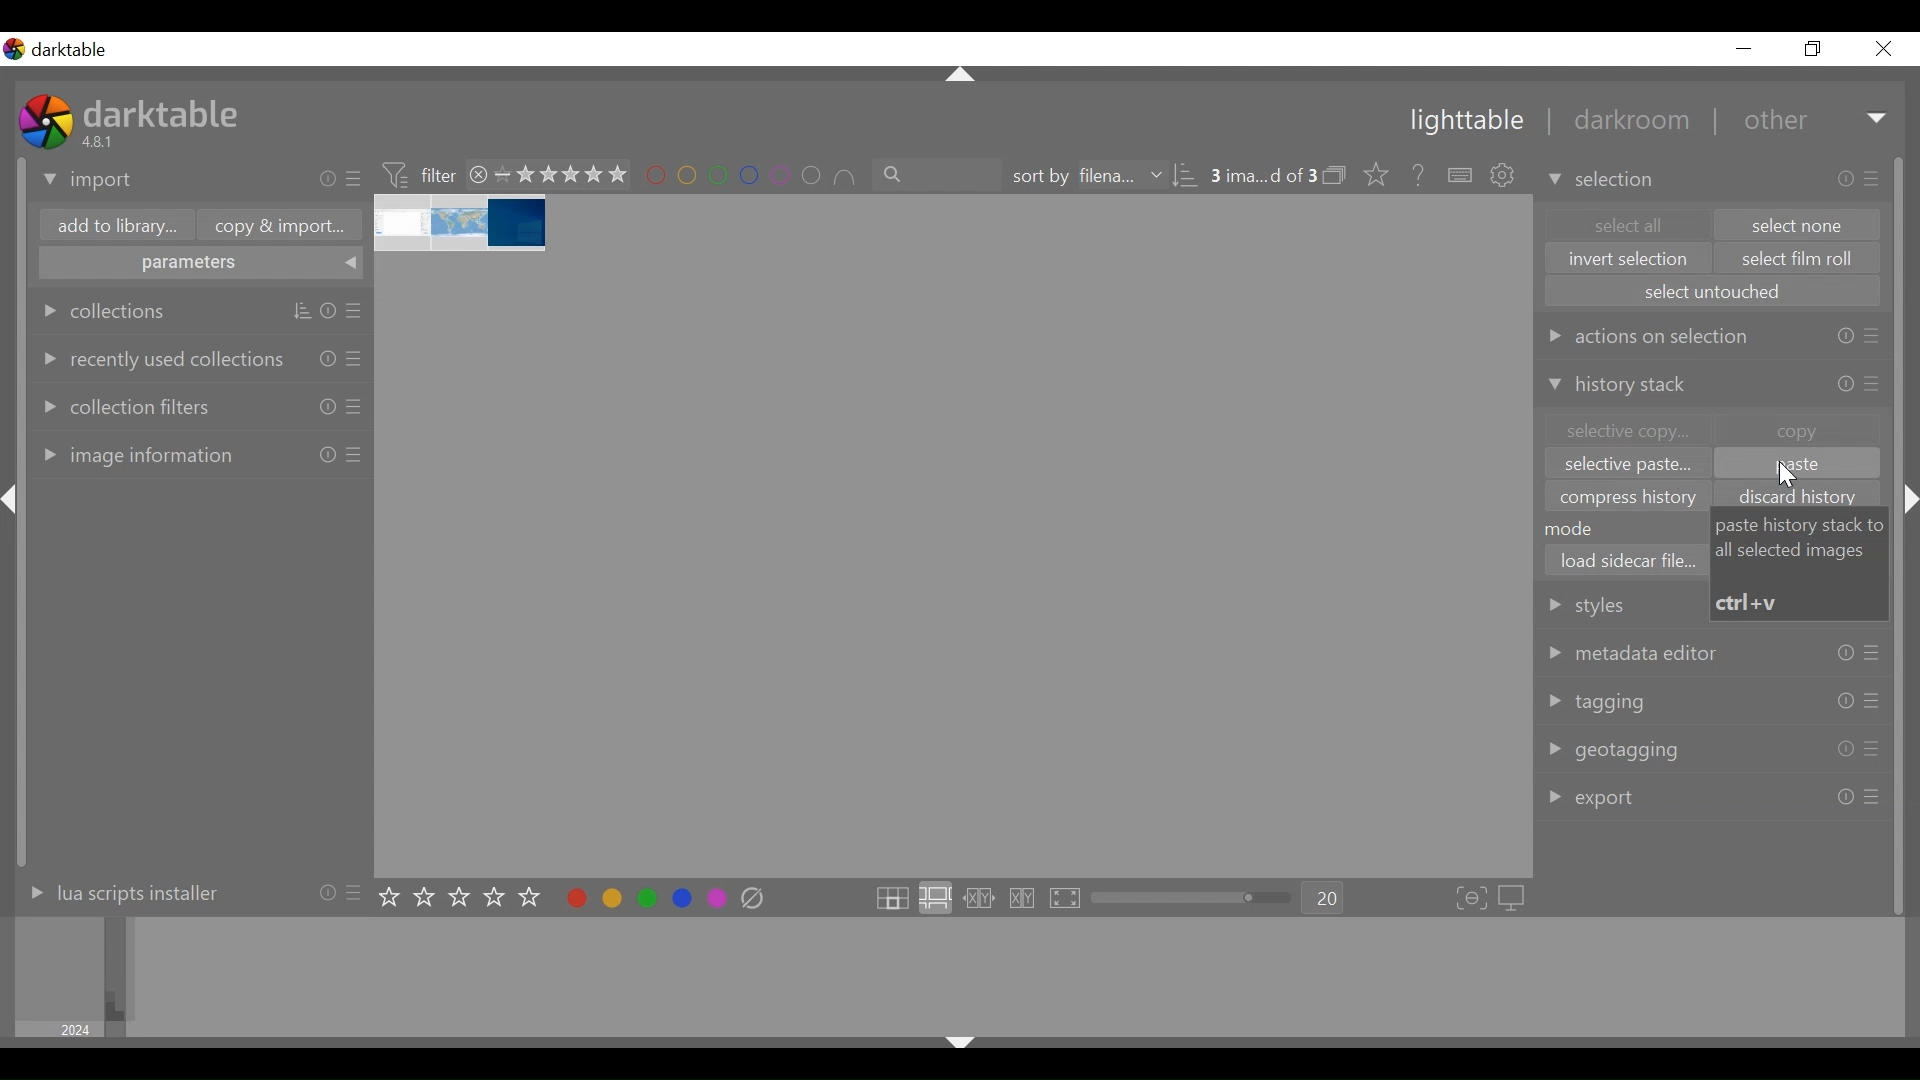 The width and height of the screenshot is (1920, 1080). Describe the element at coordinates (159, 358) in the screenshot. I see `recently used collections` at that location.